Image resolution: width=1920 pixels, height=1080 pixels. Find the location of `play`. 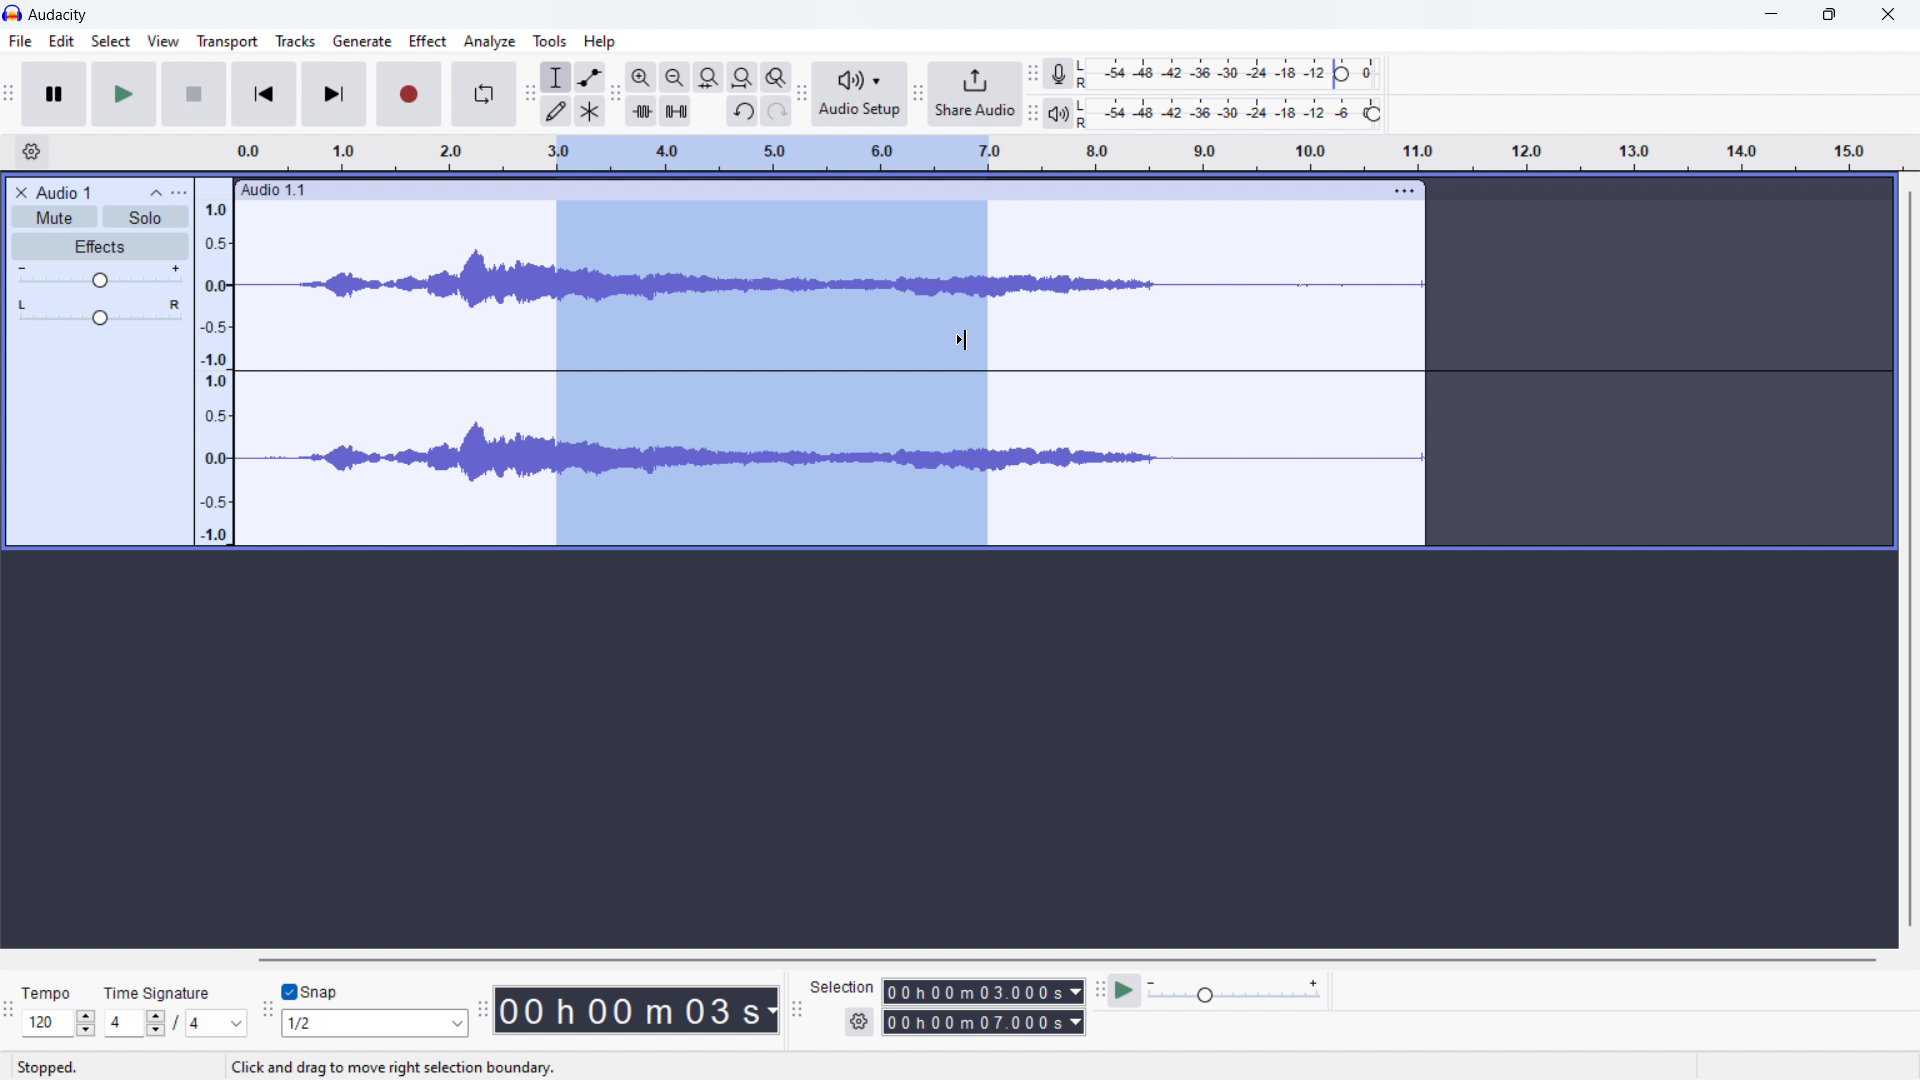

play is located at coordinates (125, 94).